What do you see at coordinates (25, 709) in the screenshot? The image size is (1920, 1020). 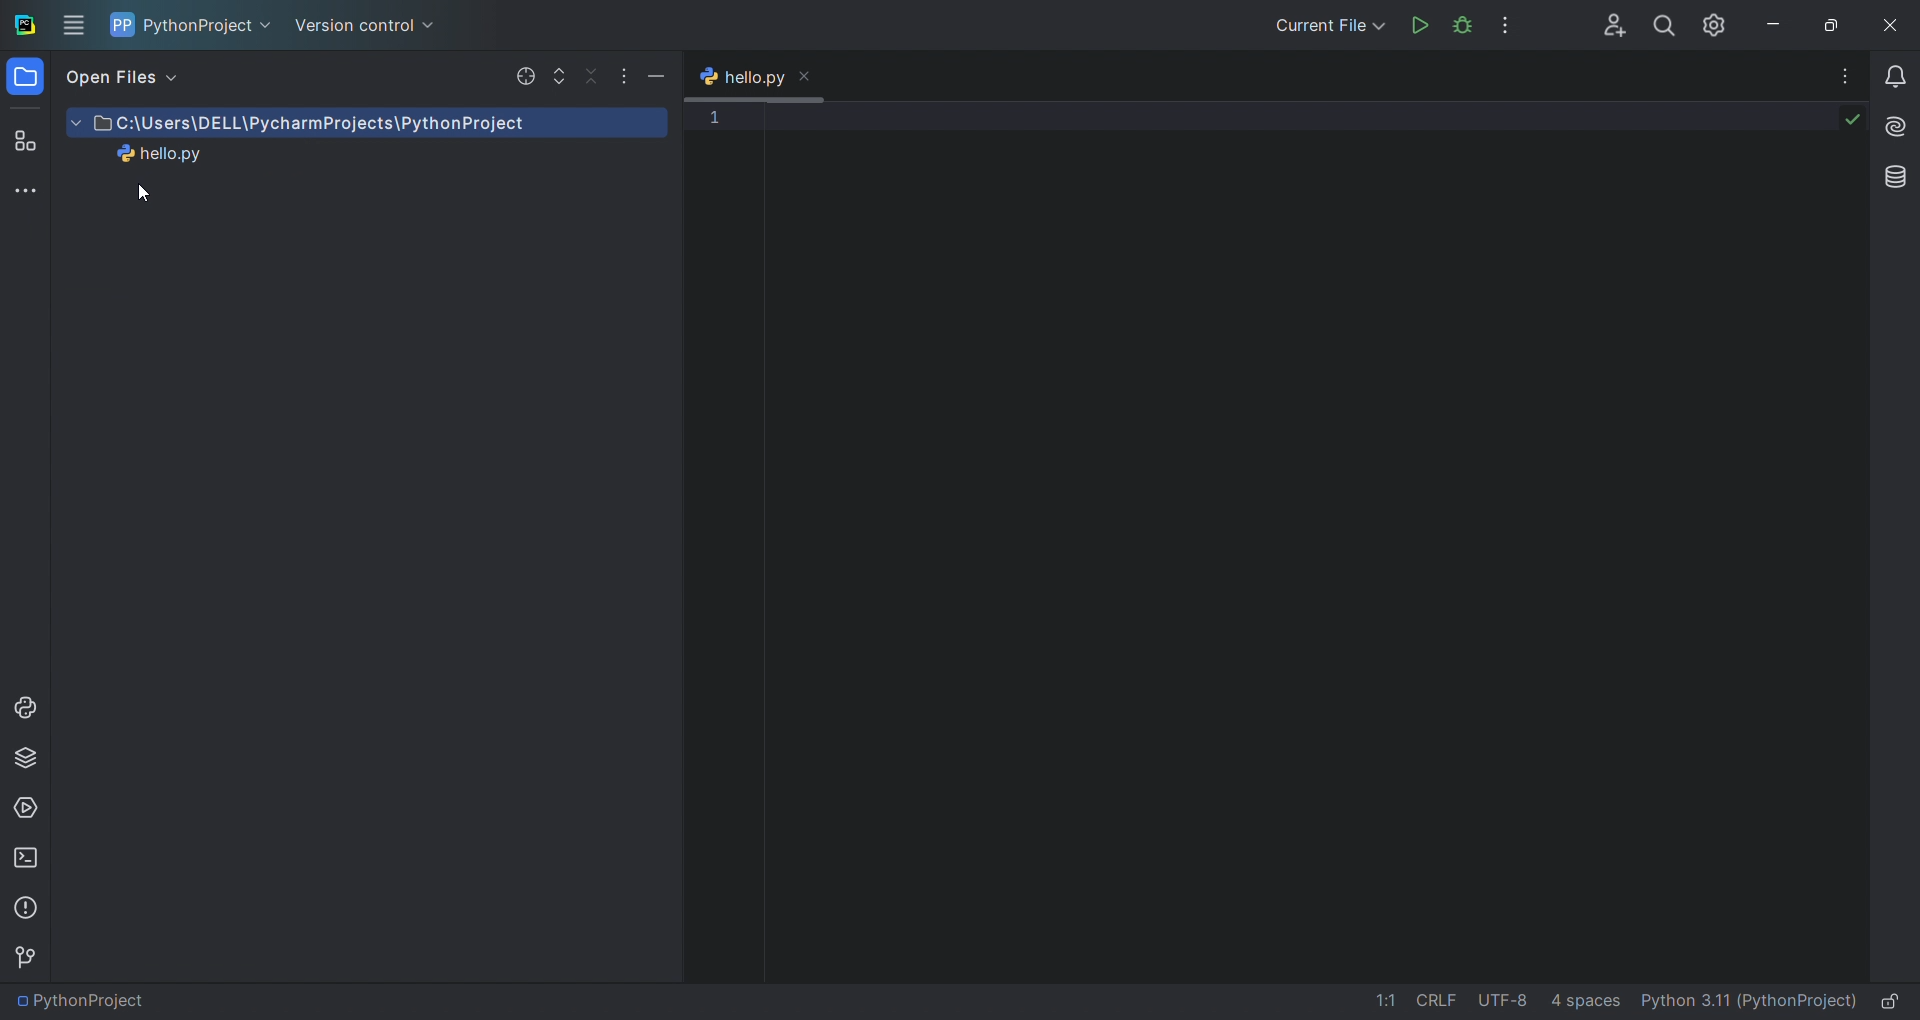 I see `python console` at bounding box center [25, 709].